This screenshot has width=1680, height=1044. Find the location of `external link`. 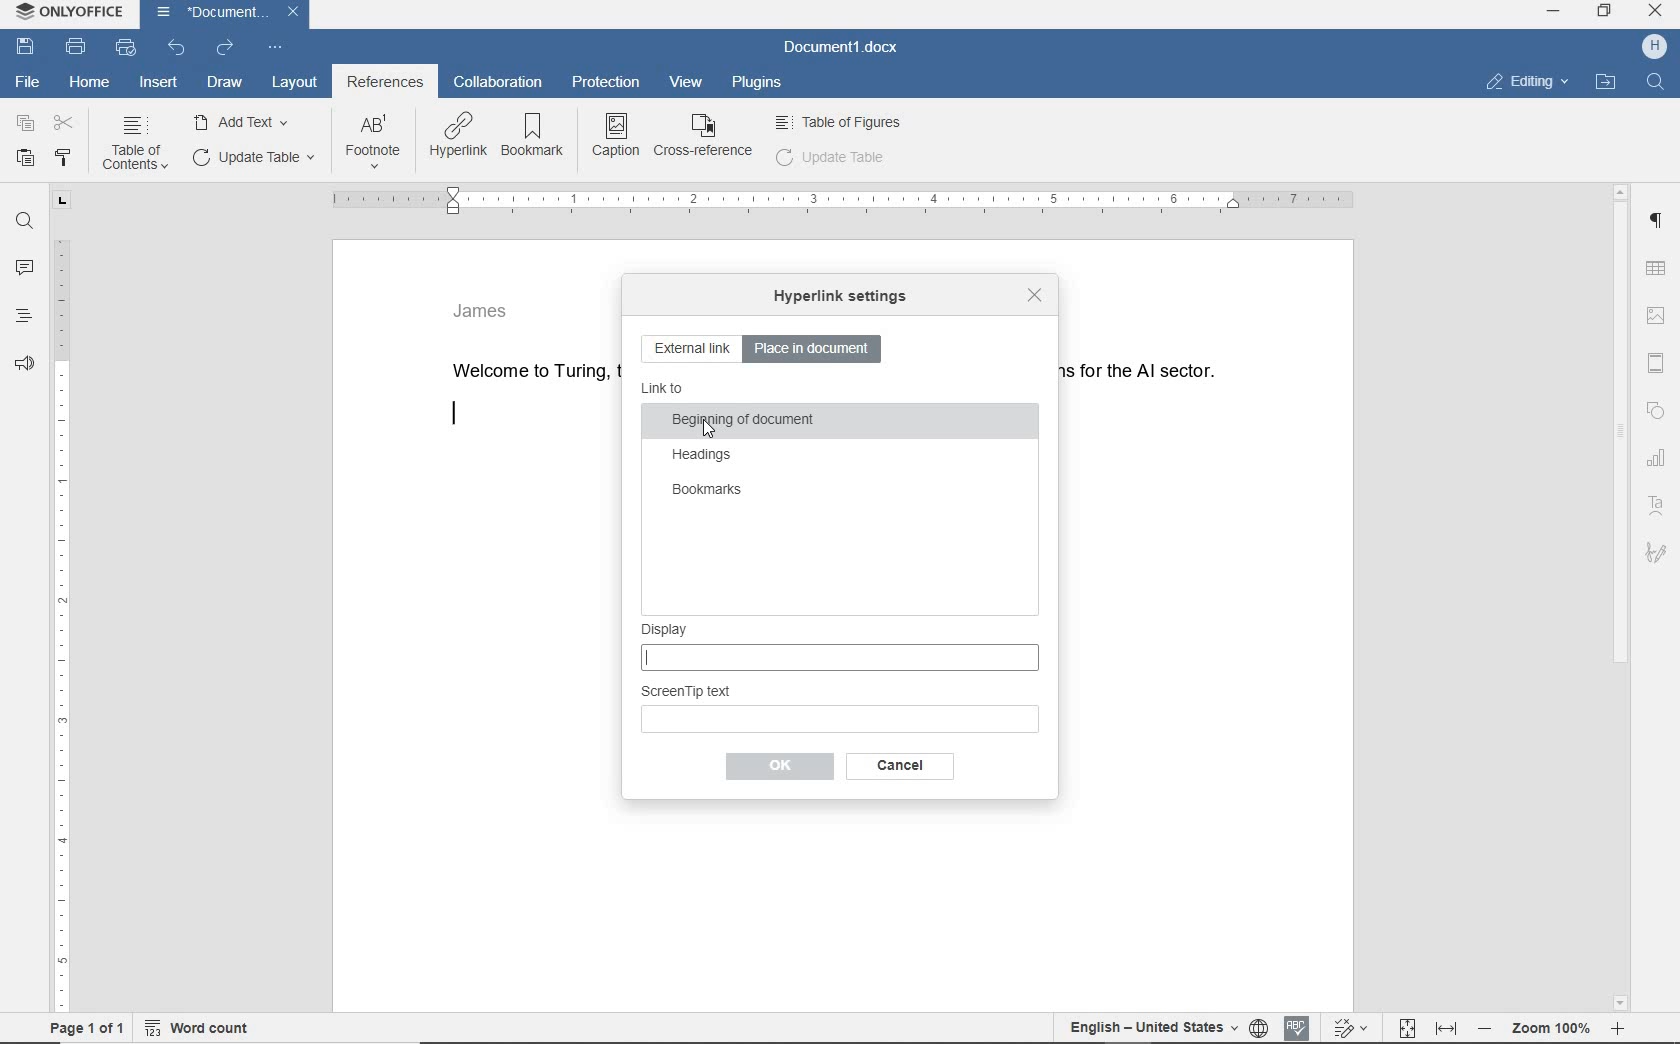

external link is located at coordinates (691, 350).